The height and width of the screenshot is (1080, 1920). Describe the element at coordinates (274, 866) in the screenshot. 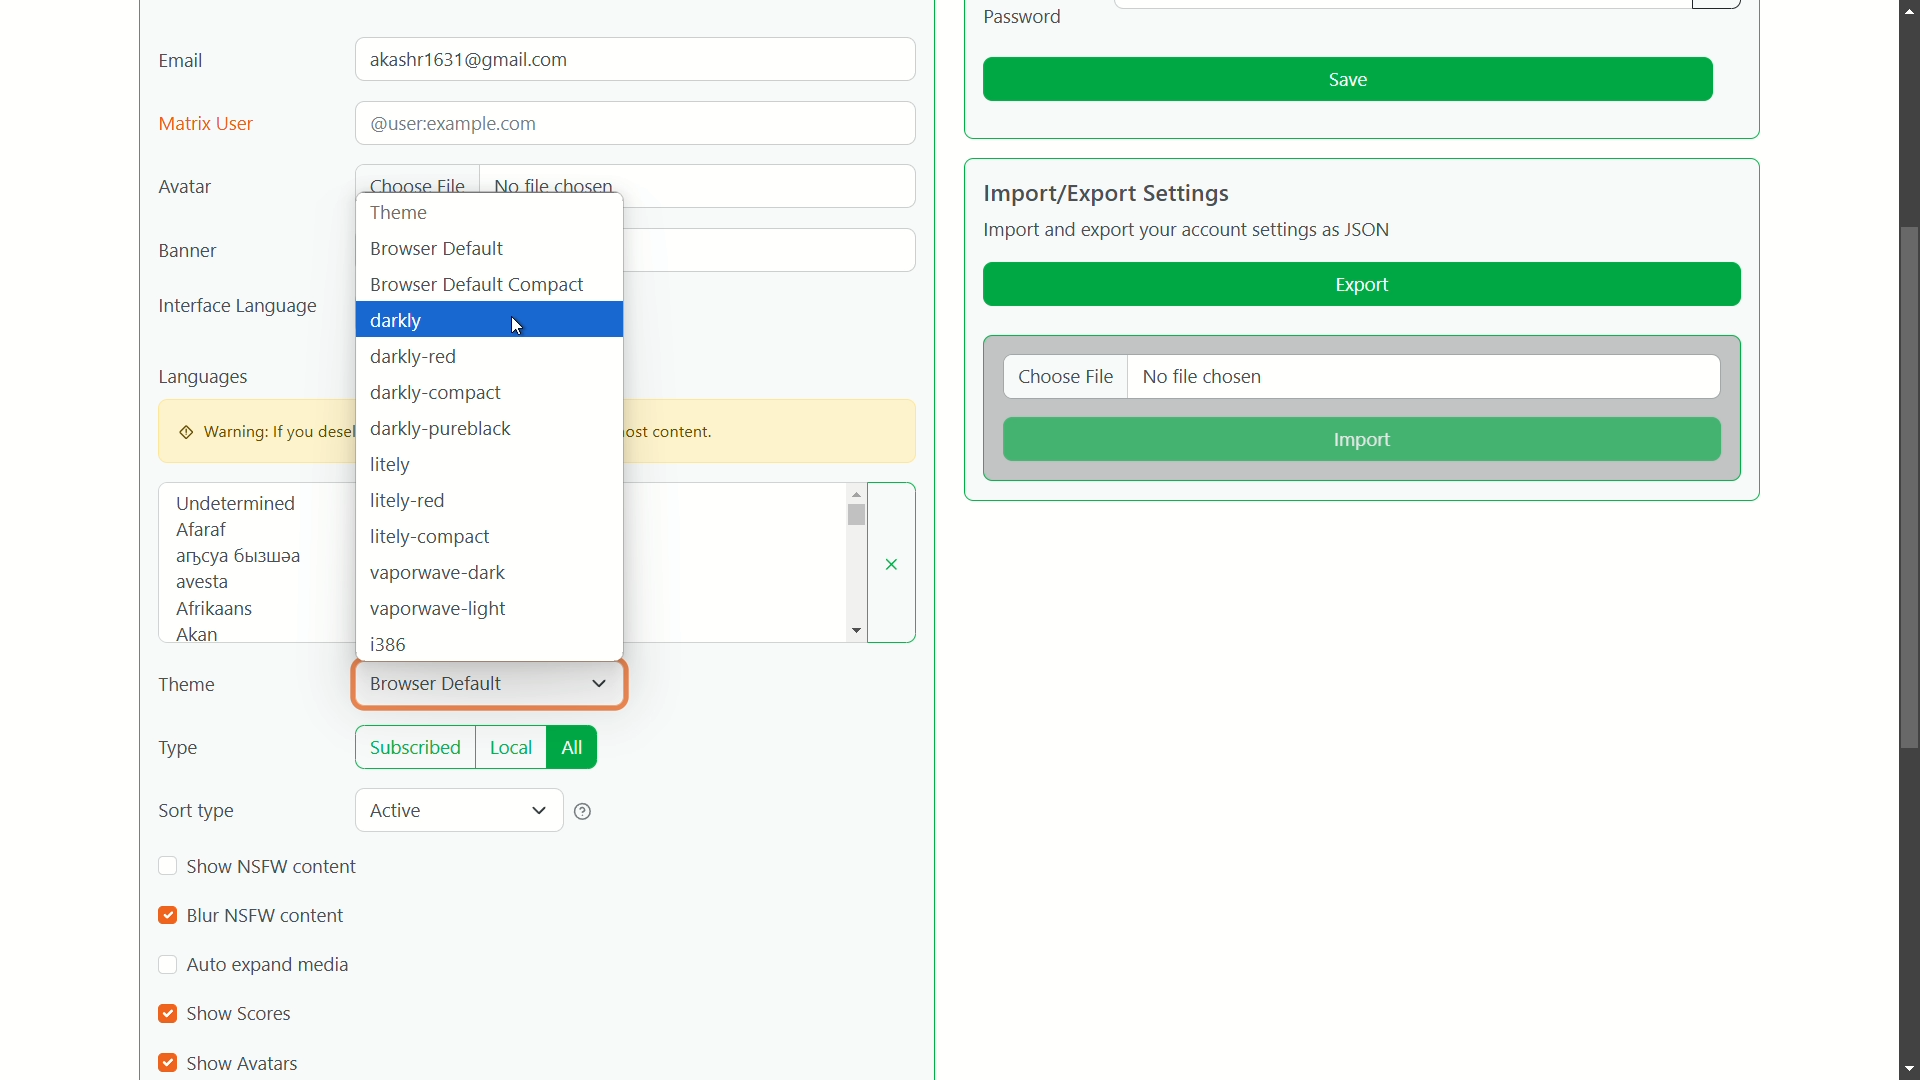

I see `show nsfw content` at that location.